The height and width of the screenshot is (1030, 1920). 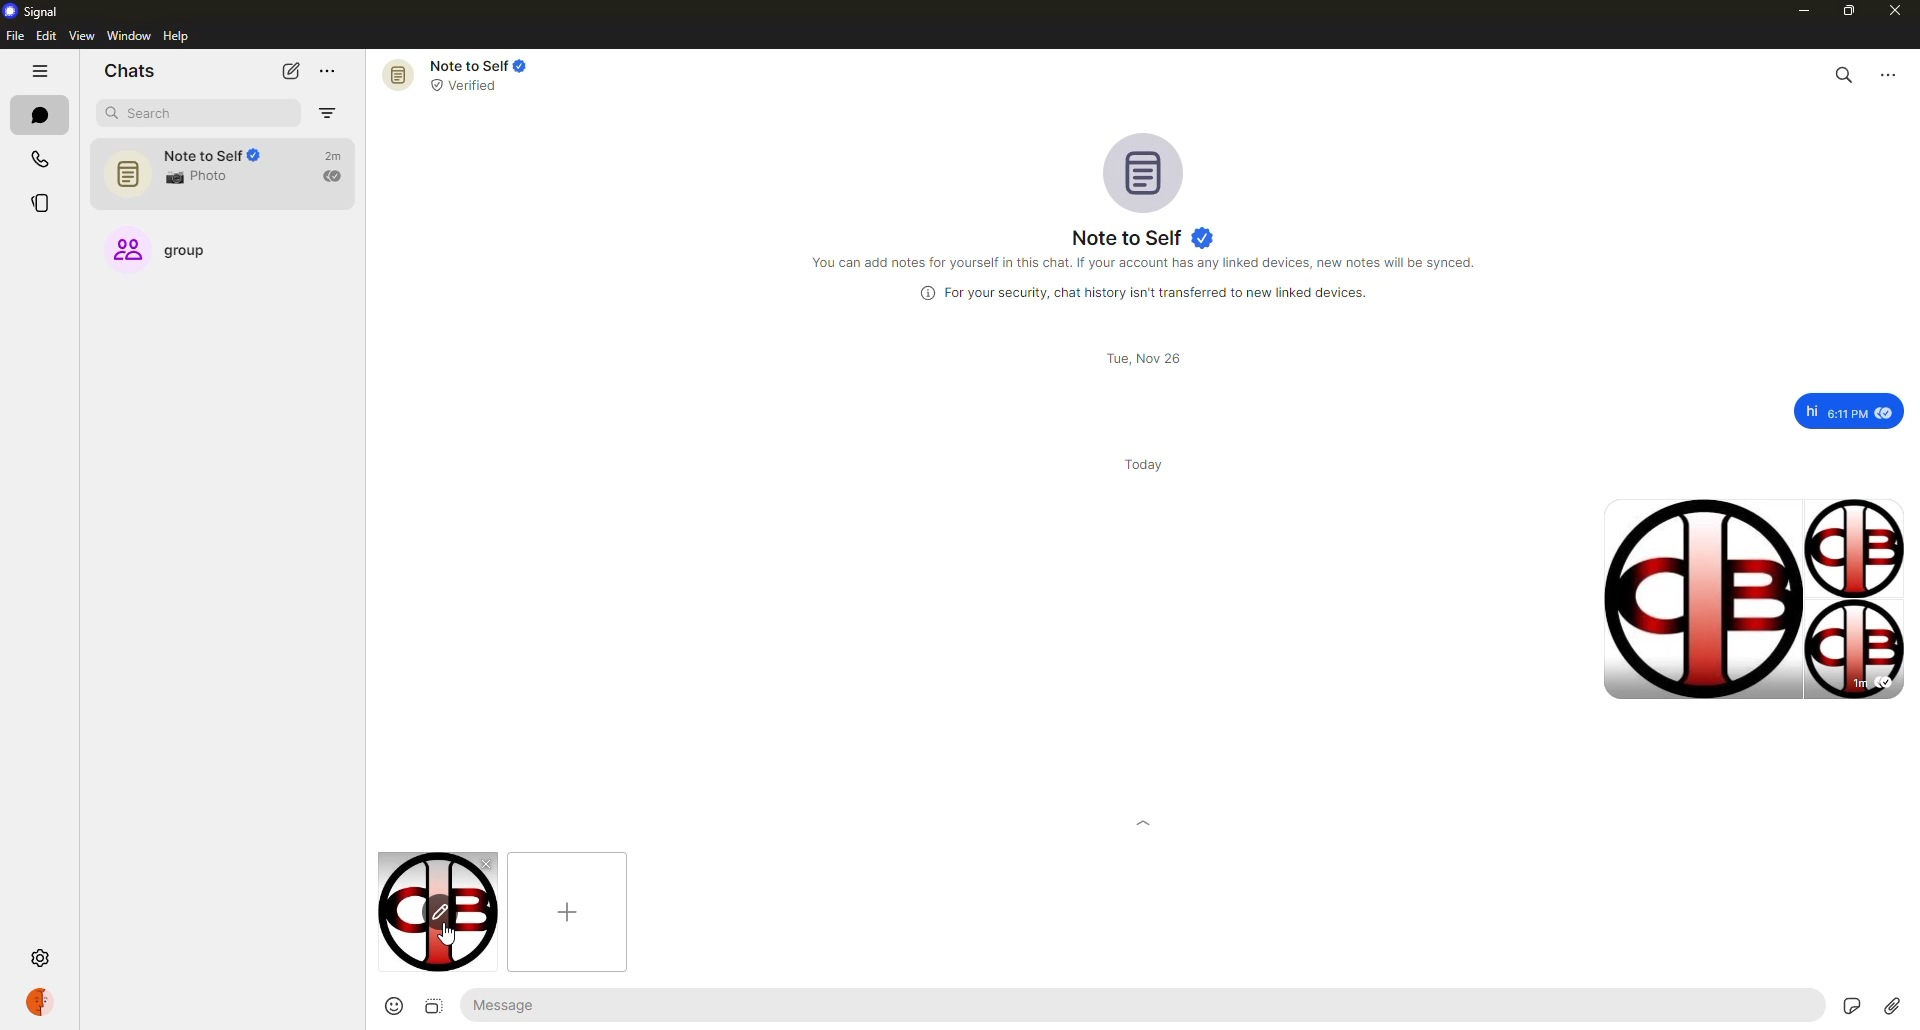 What do you see at coordinates (430, 1006) in the screenshot?
I see `image` at bounding box center [430, 1006].